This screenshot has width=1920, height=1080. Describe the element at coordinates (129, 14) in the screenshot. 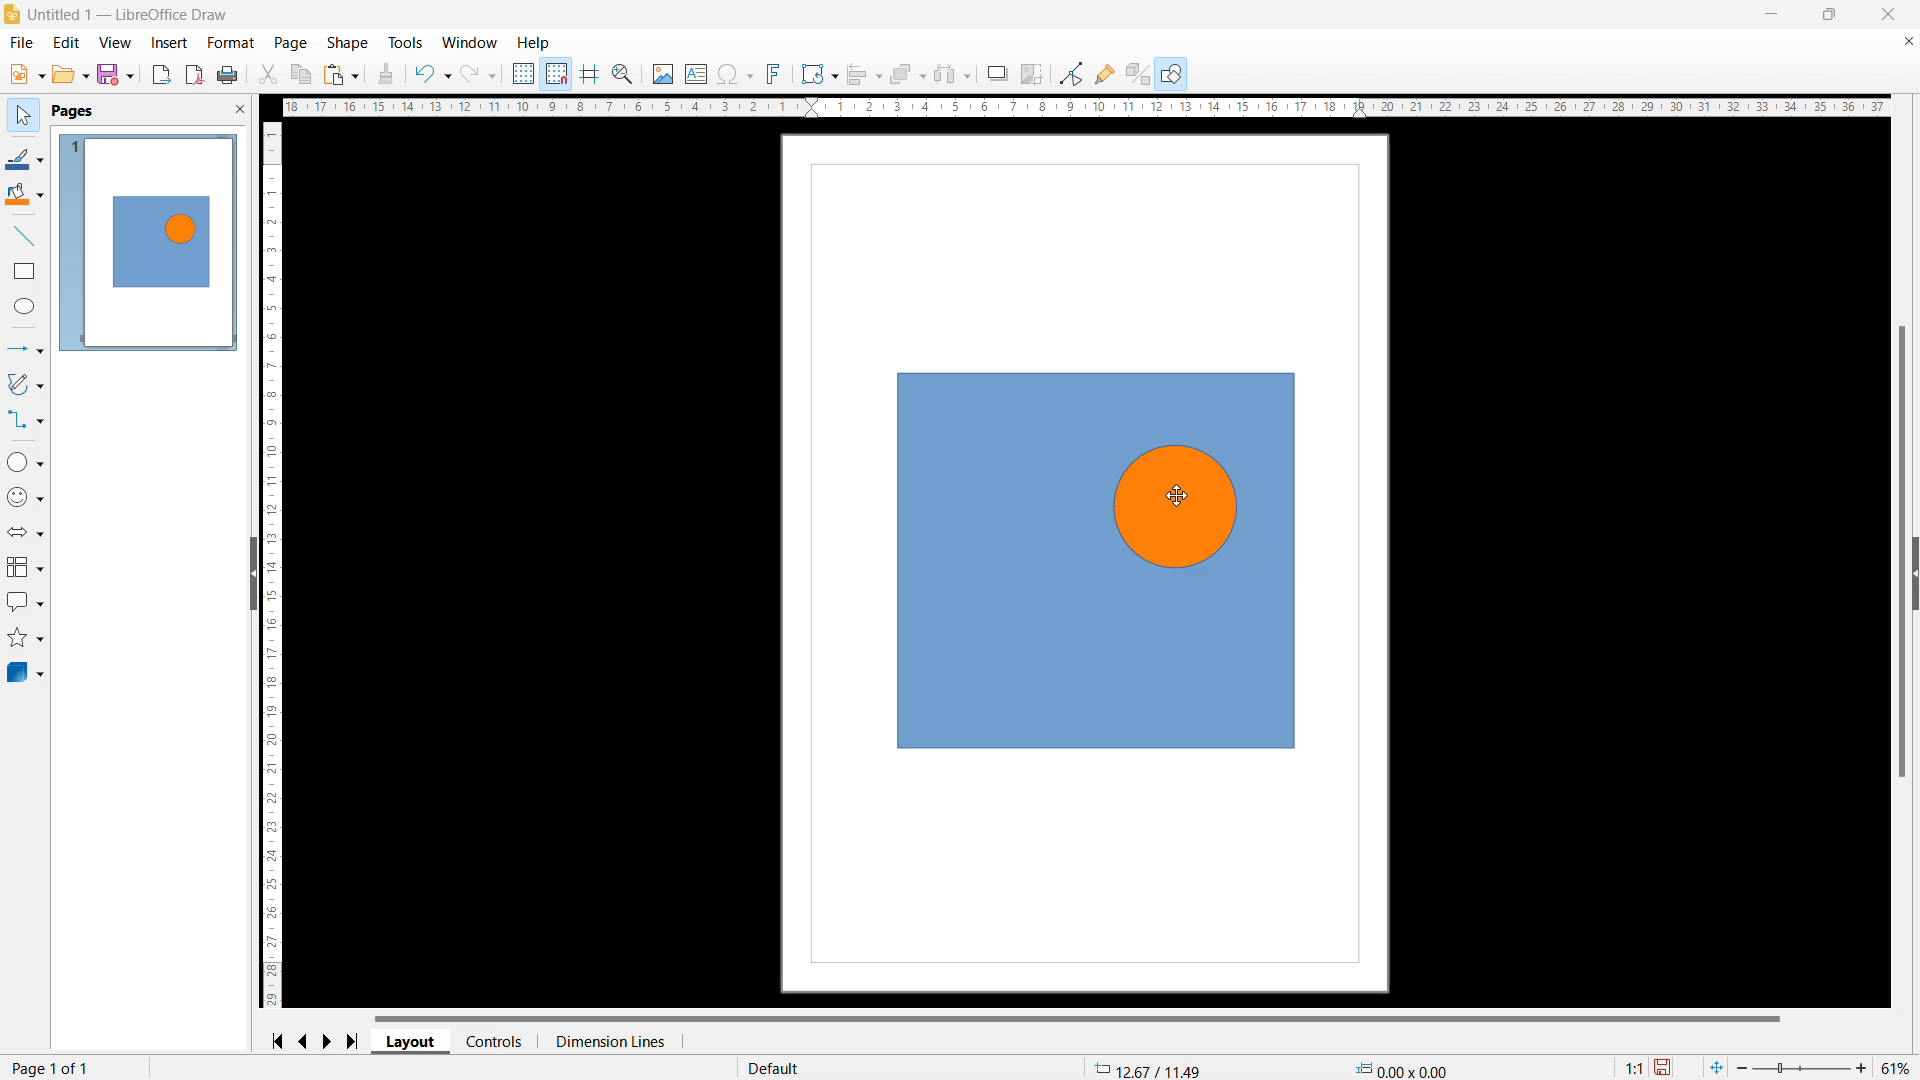

I see `Untitled 1 - LibreOffice Draw` at that location.